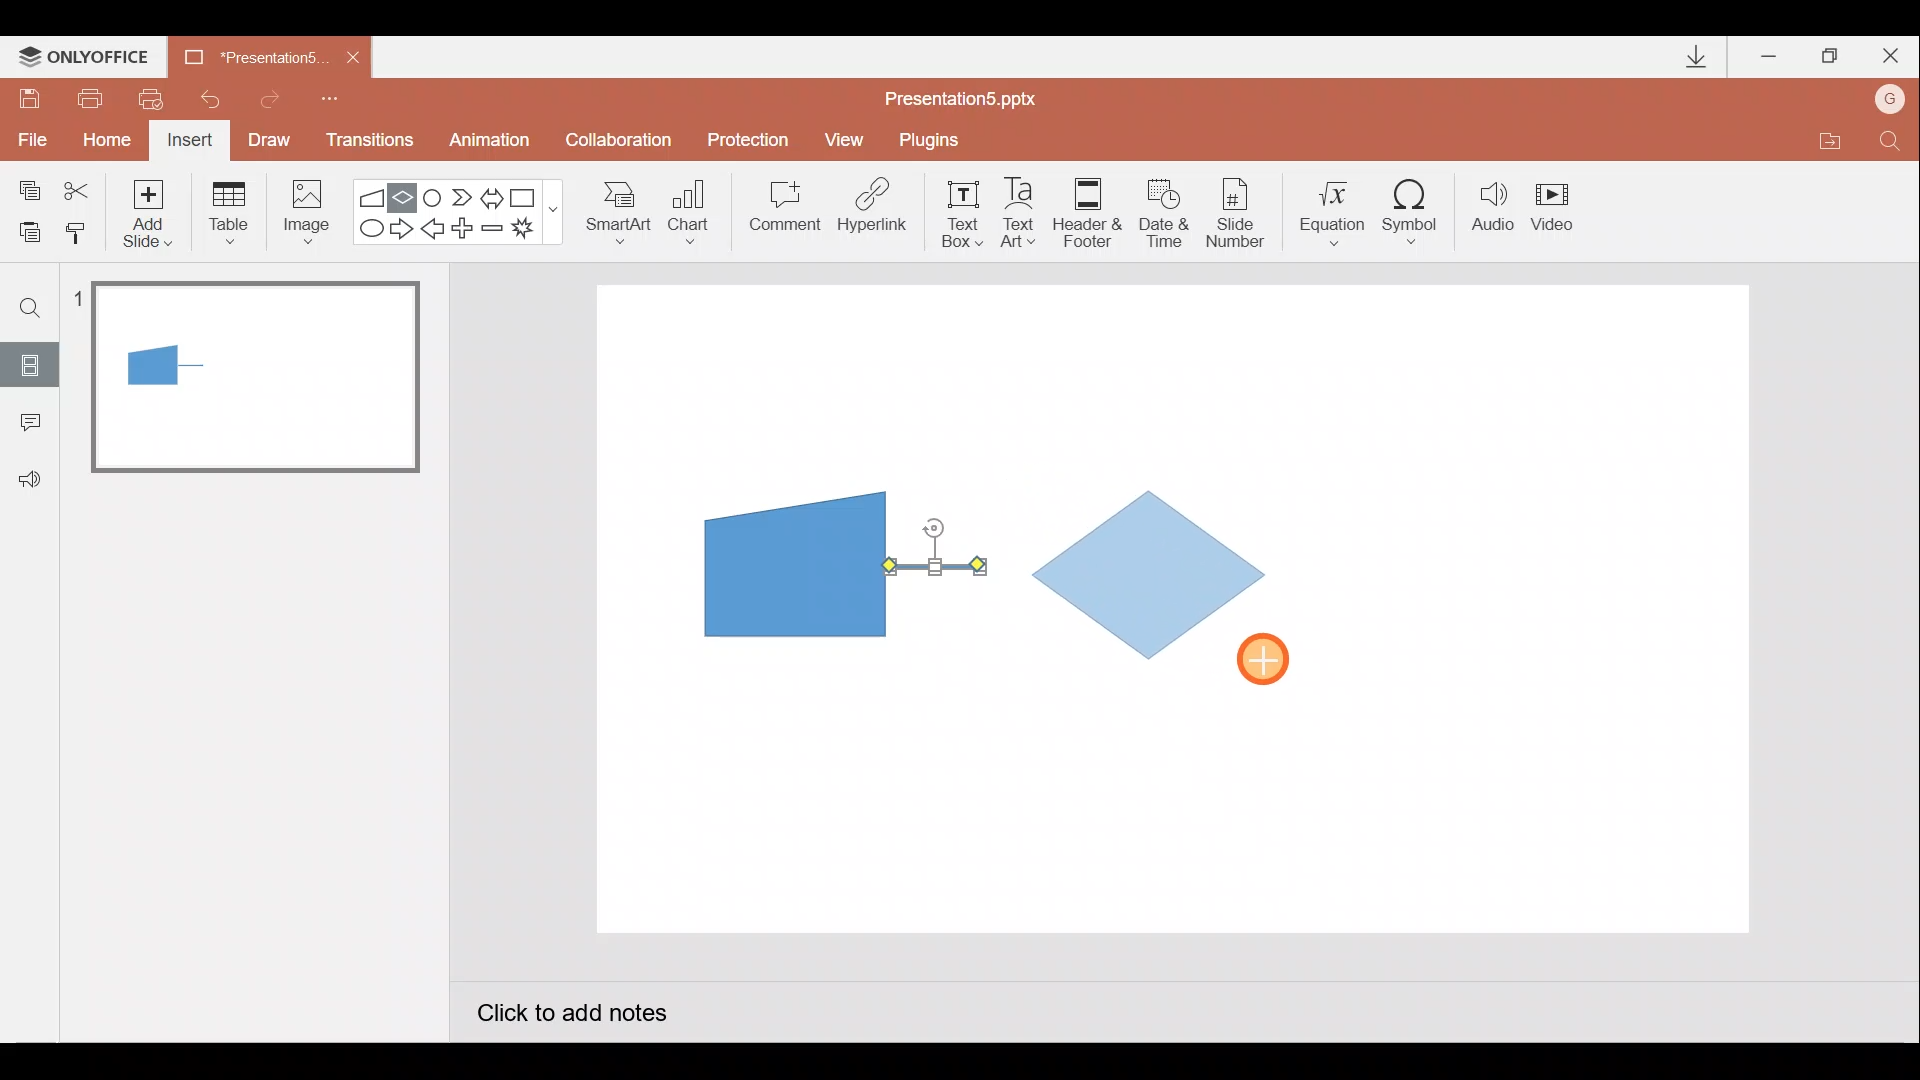  I want to click on Symbol, so click(1418, 211).